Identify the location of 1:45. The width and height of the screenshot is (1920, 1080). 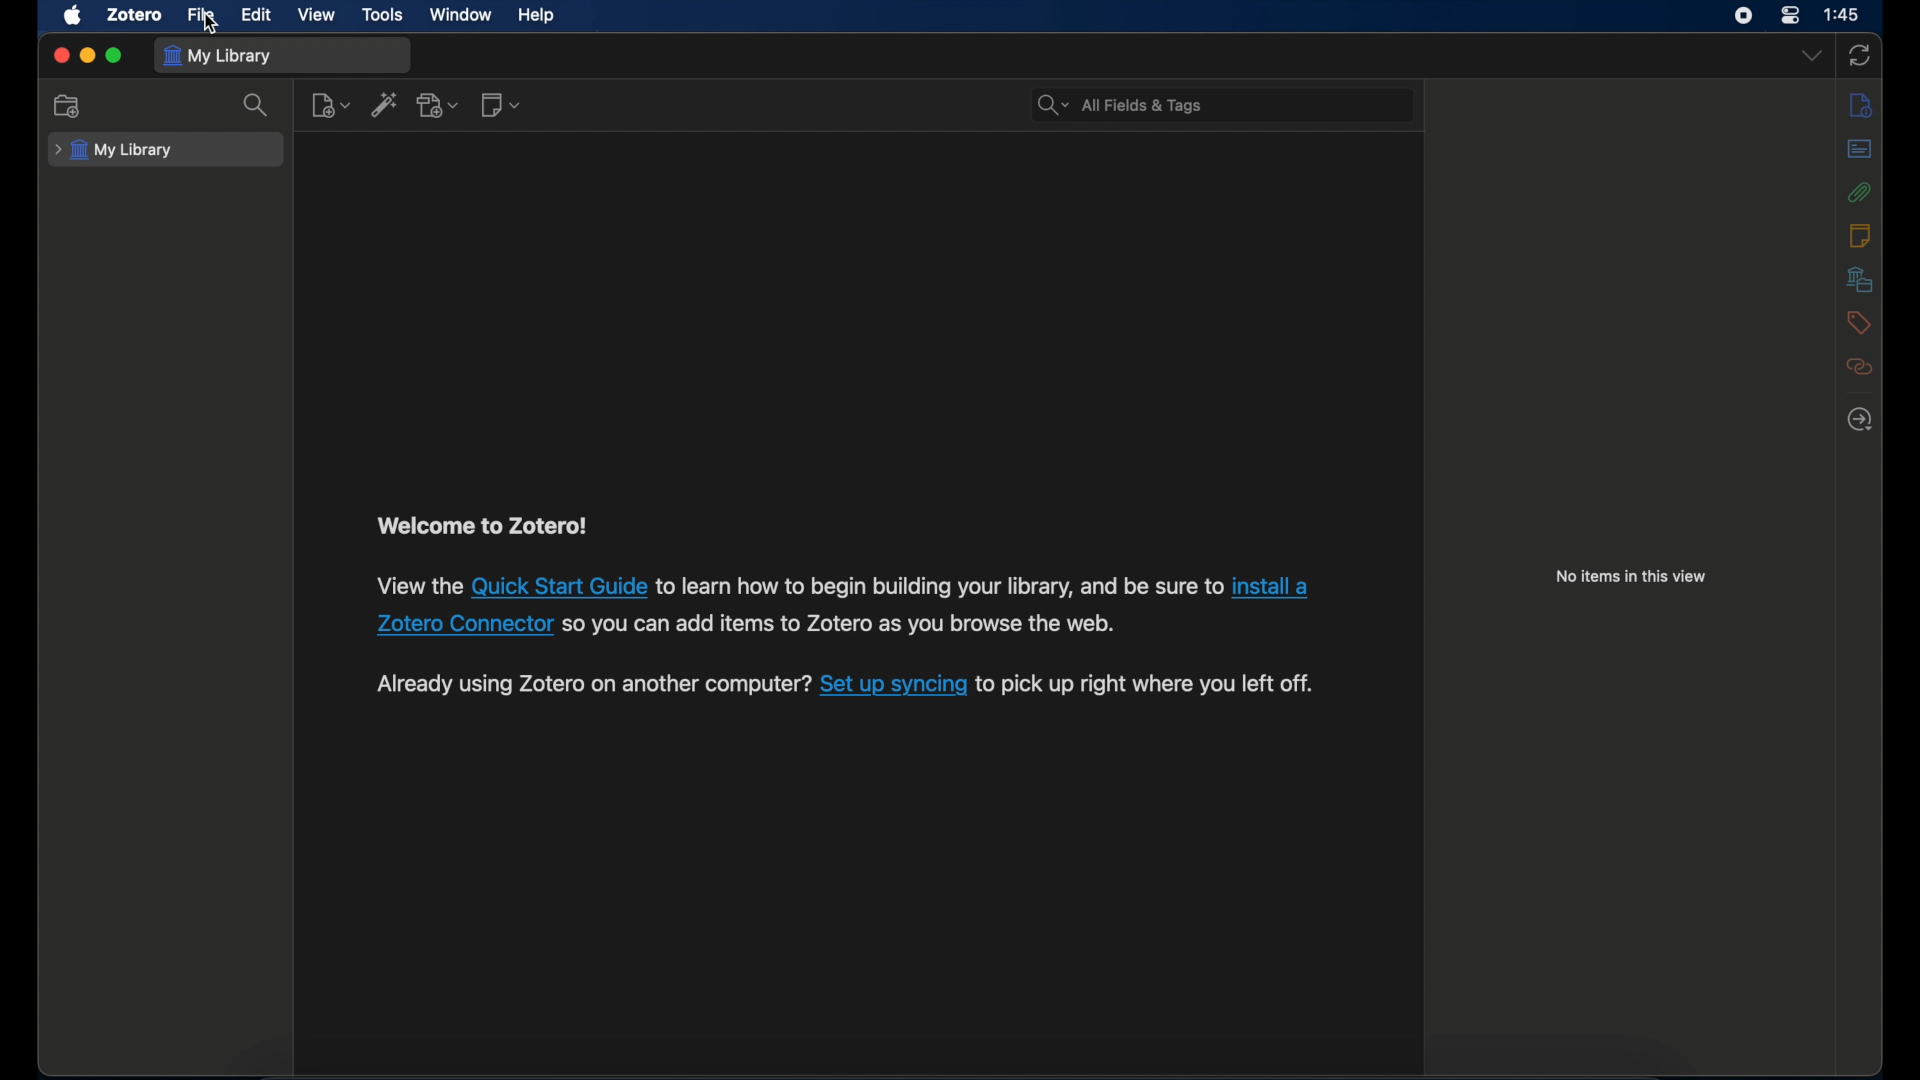
(1843, 15).